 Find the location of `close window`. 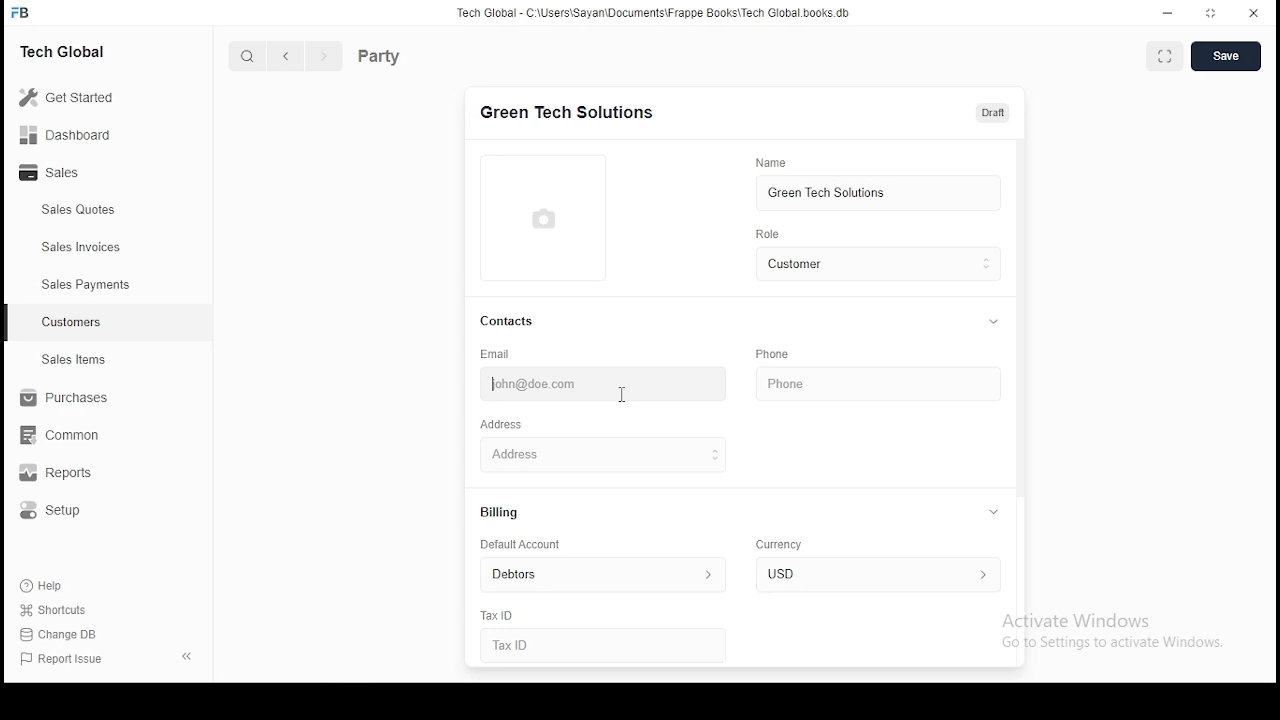

close window is located at coordinates (1251, 14).